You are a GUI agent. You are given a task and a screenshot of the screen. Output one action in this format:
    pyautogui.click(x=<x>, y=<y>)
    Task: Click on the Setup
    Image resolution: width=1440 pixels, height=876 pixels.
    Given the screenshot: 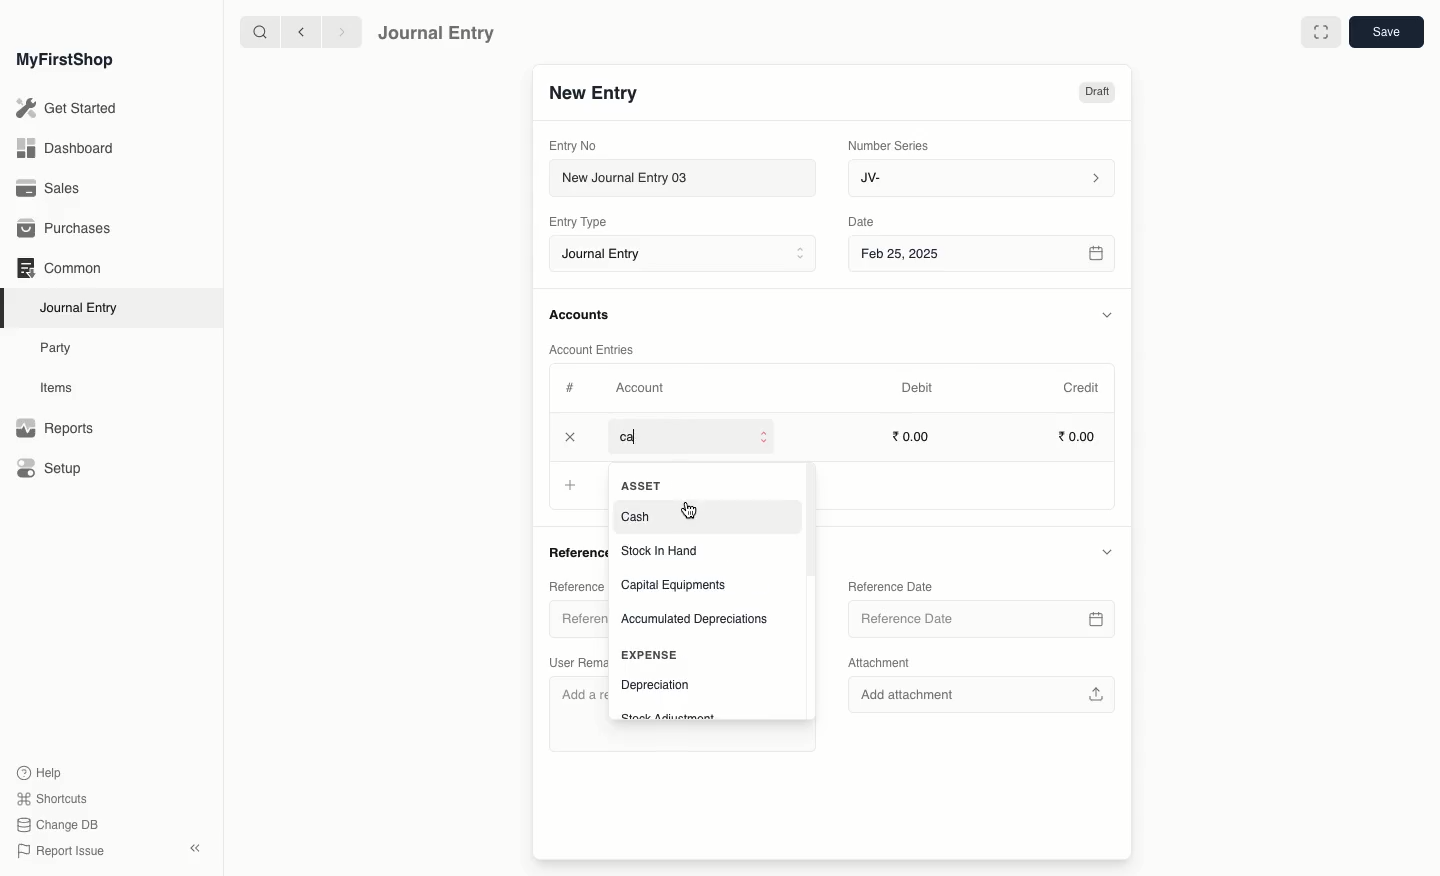 What is the action you would take?
    pyautogui.click(x=51, y=470)
    